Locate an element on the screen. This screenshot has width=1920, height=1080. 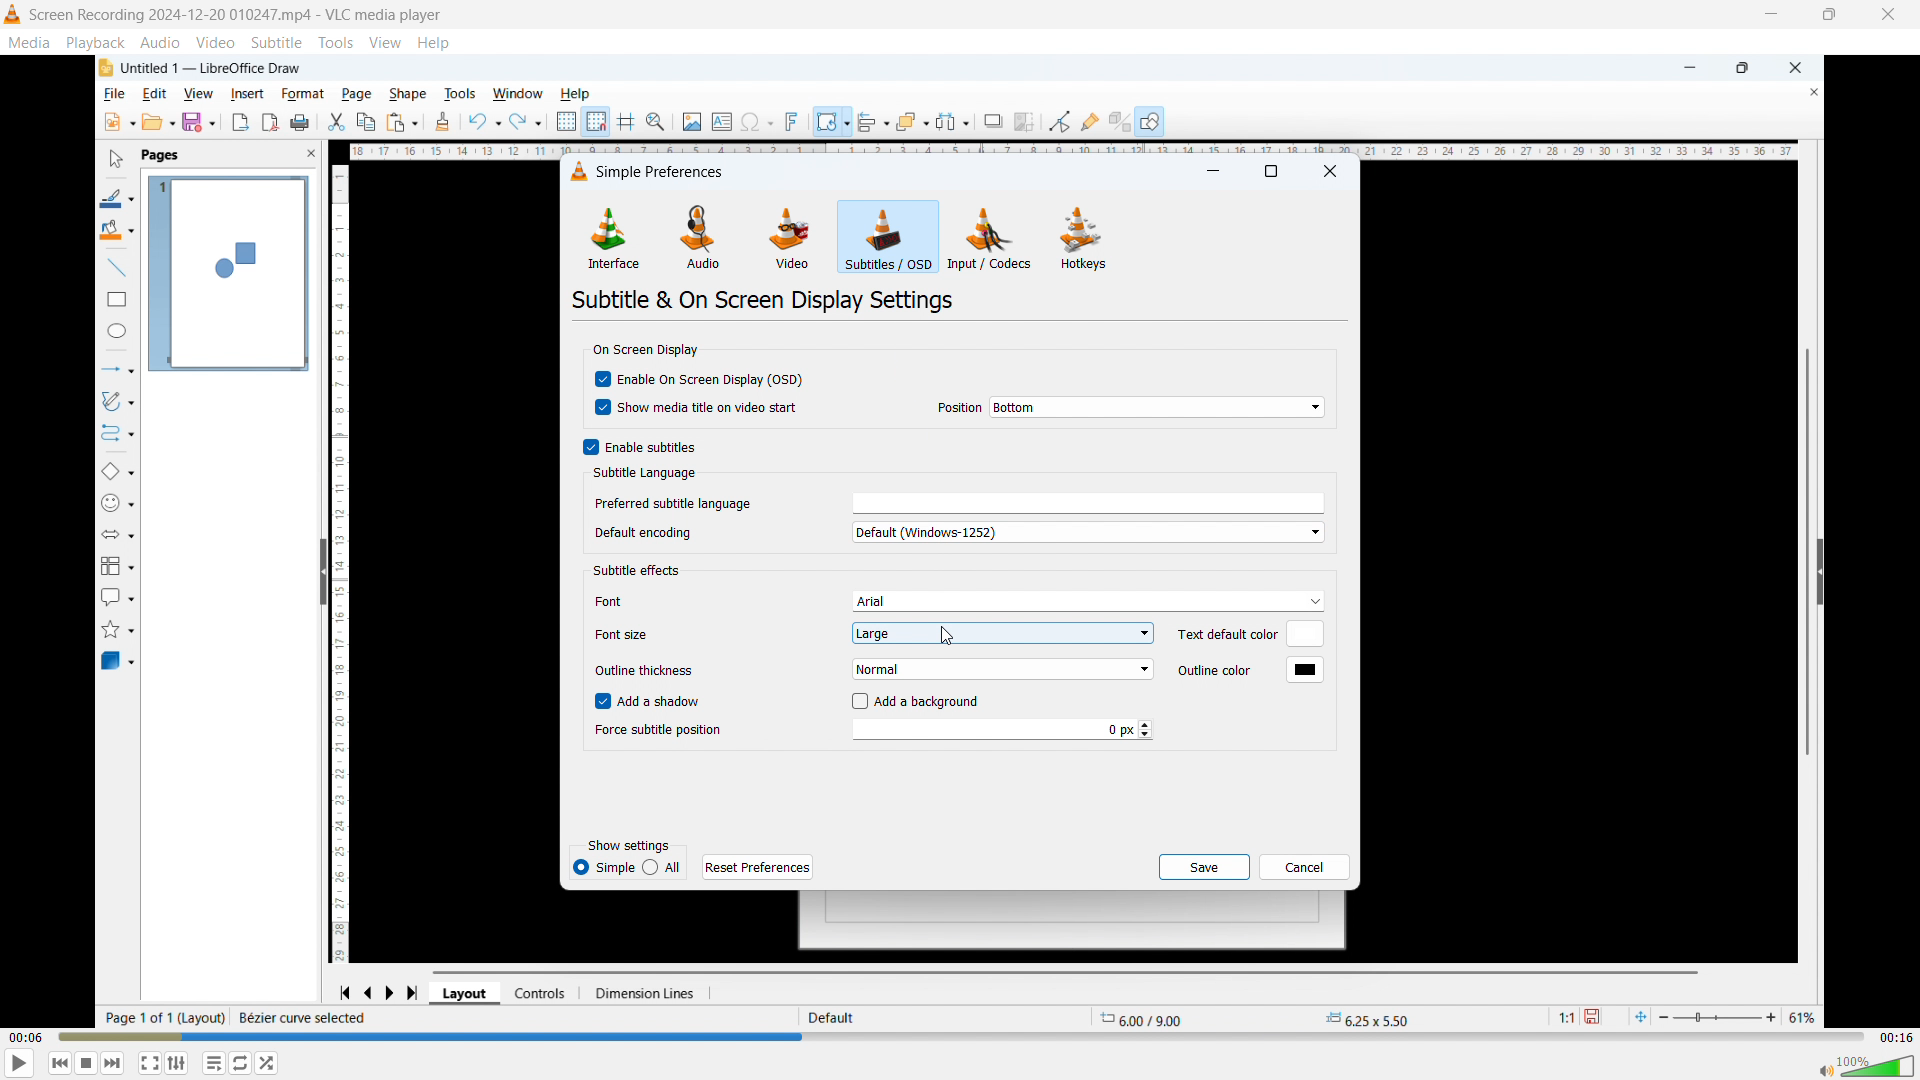
Font size is located at coordinates (621, 634).